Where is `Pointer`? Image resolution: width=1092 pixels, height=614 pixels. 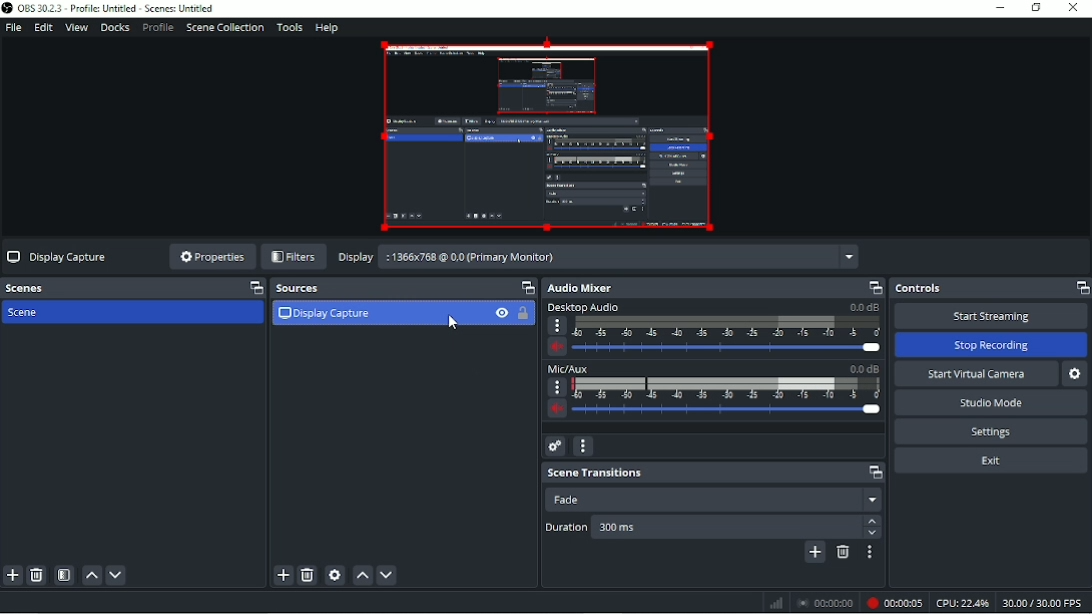
Pointer is located at coordinates (454, 324).